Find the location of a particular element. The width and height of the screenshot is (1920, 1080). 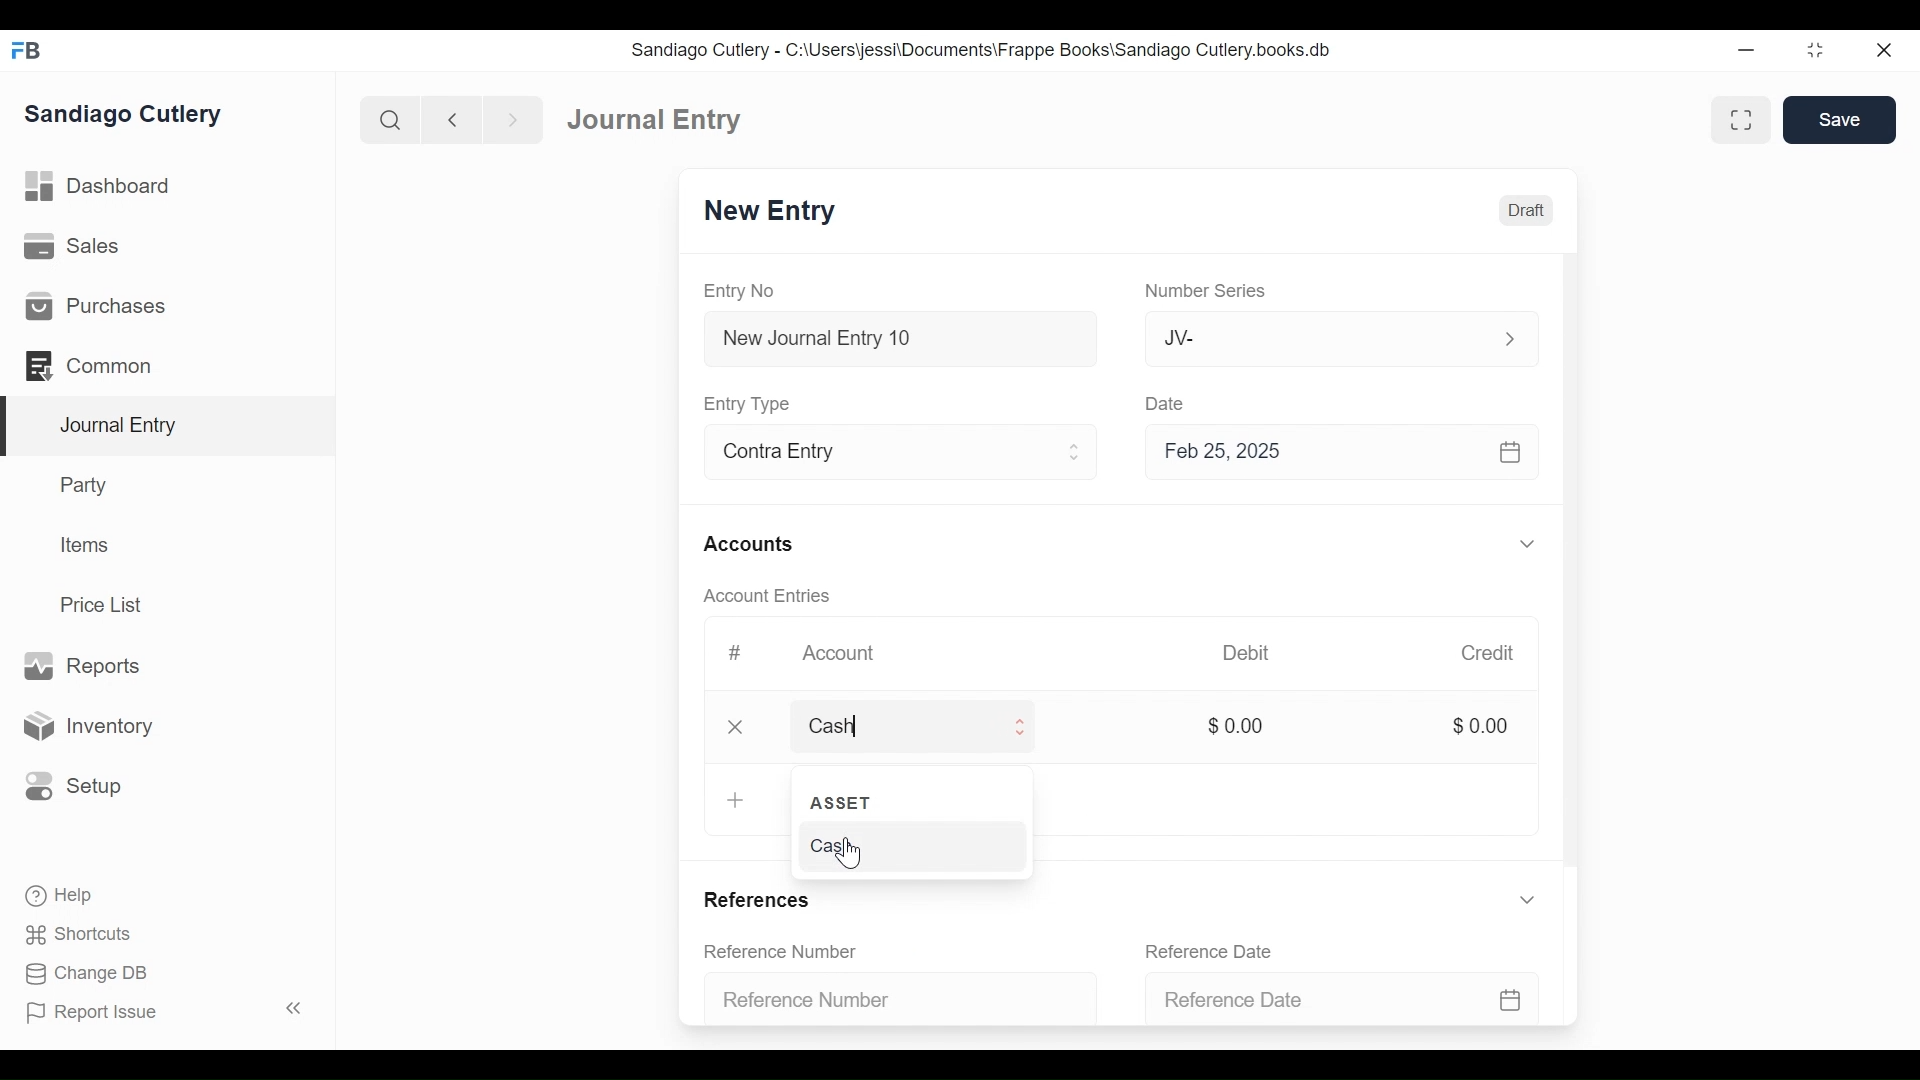

Items is located at coordinates (87, 547).